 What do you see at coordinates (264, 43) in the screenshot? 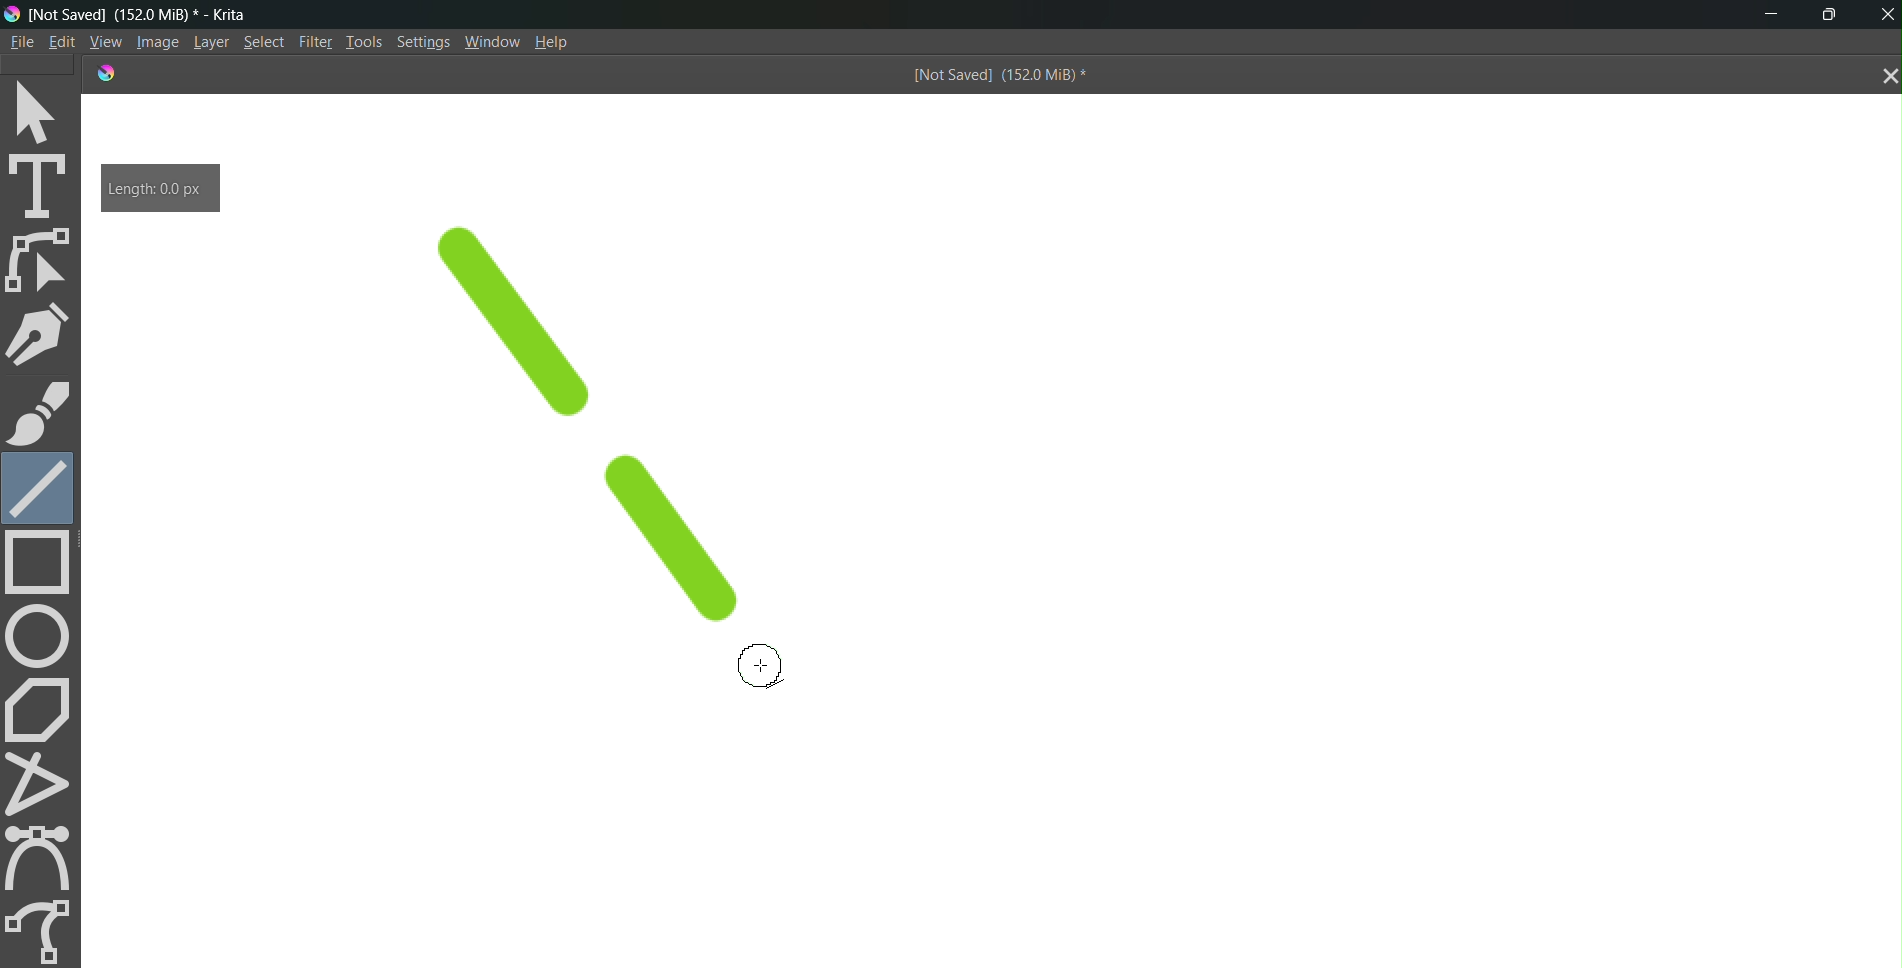
I see `Select` at bounding box center [264, 43].